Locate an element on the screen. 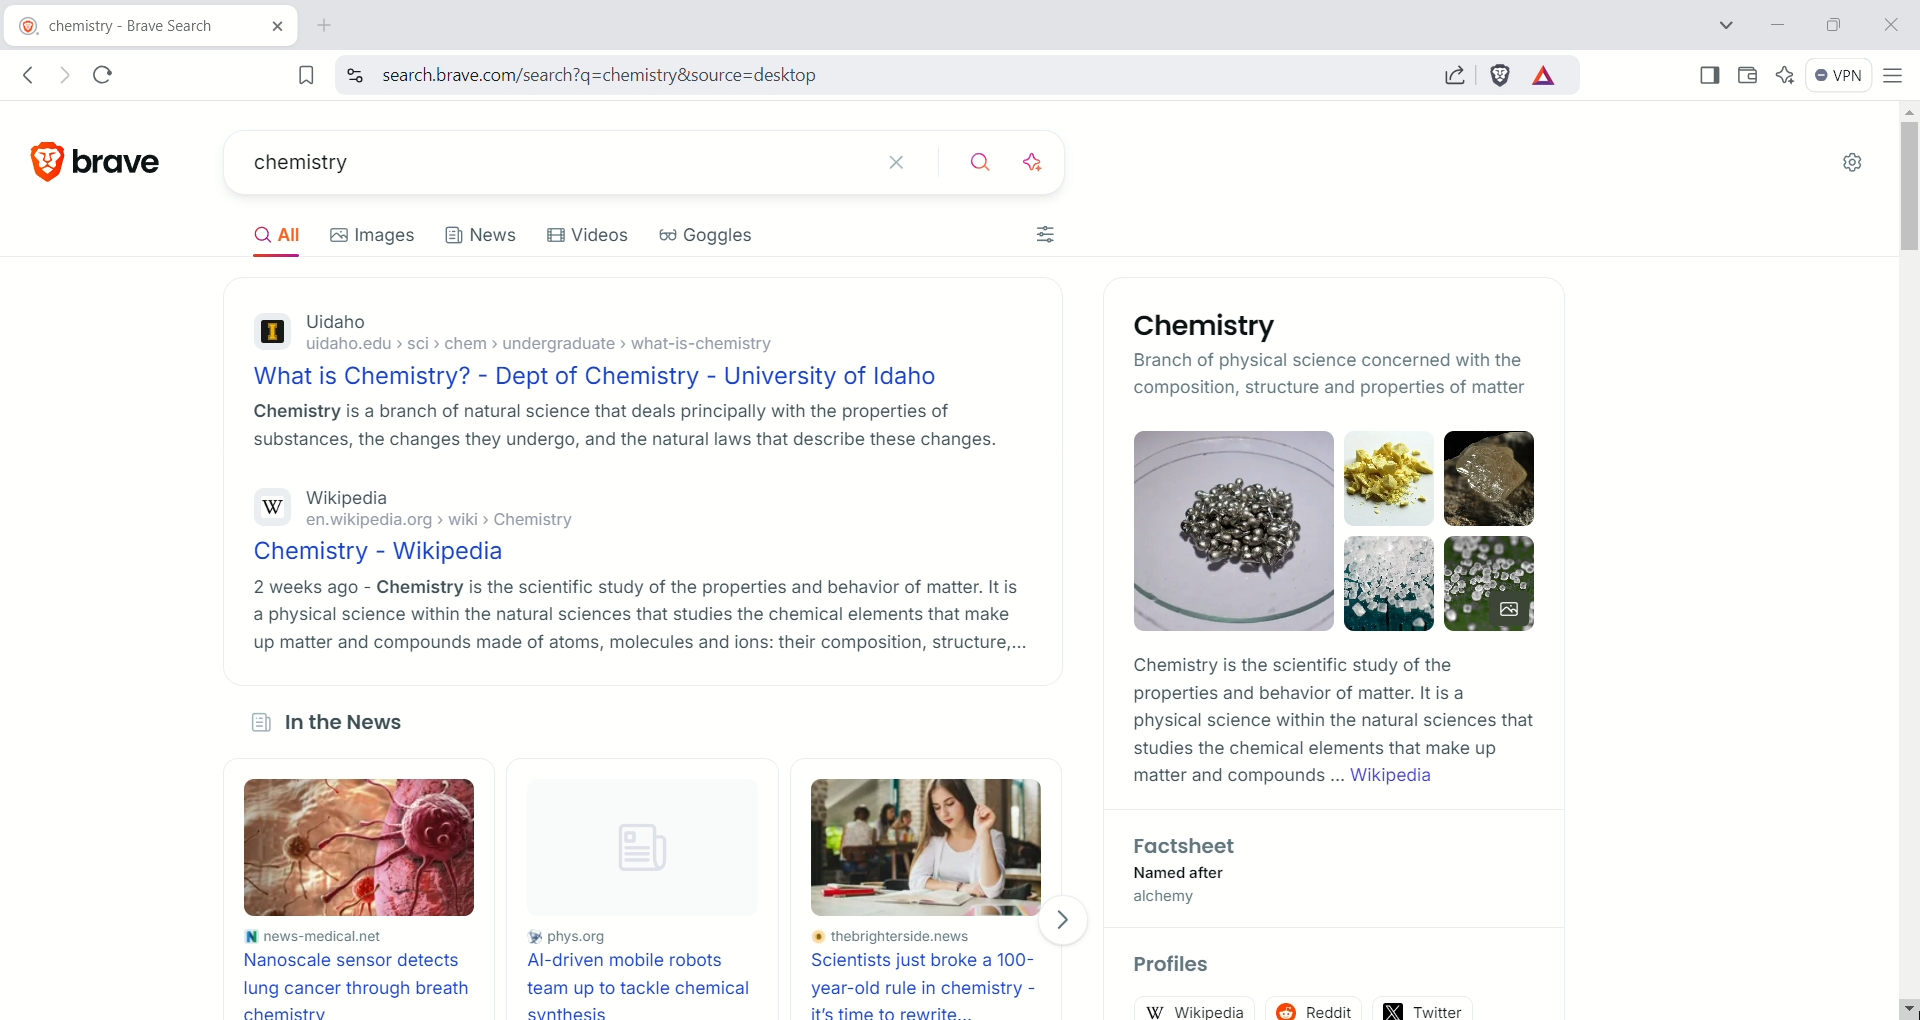 The image size is (1920, 1020). chemistry is located at coordinates (526, 165).